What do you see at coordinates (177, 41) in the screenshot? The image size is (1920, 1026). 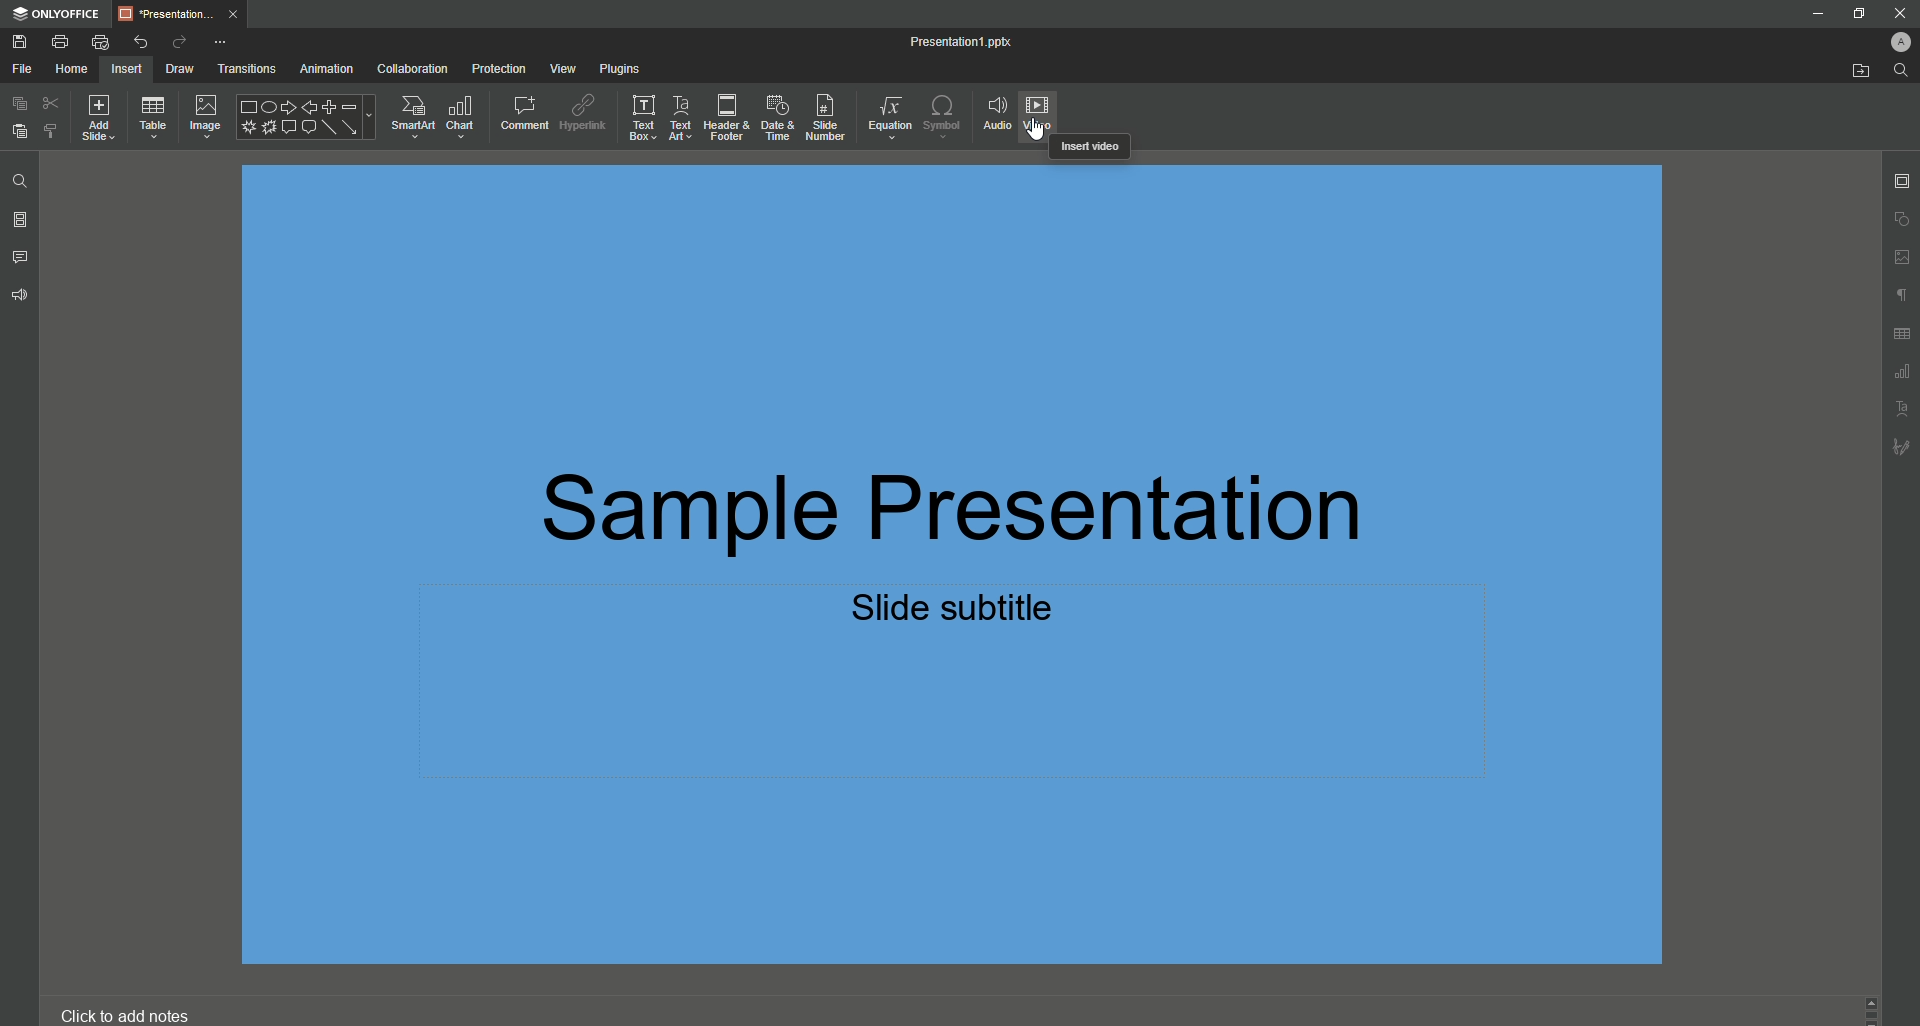 I see `Redo` at bounding box center [177, 41].